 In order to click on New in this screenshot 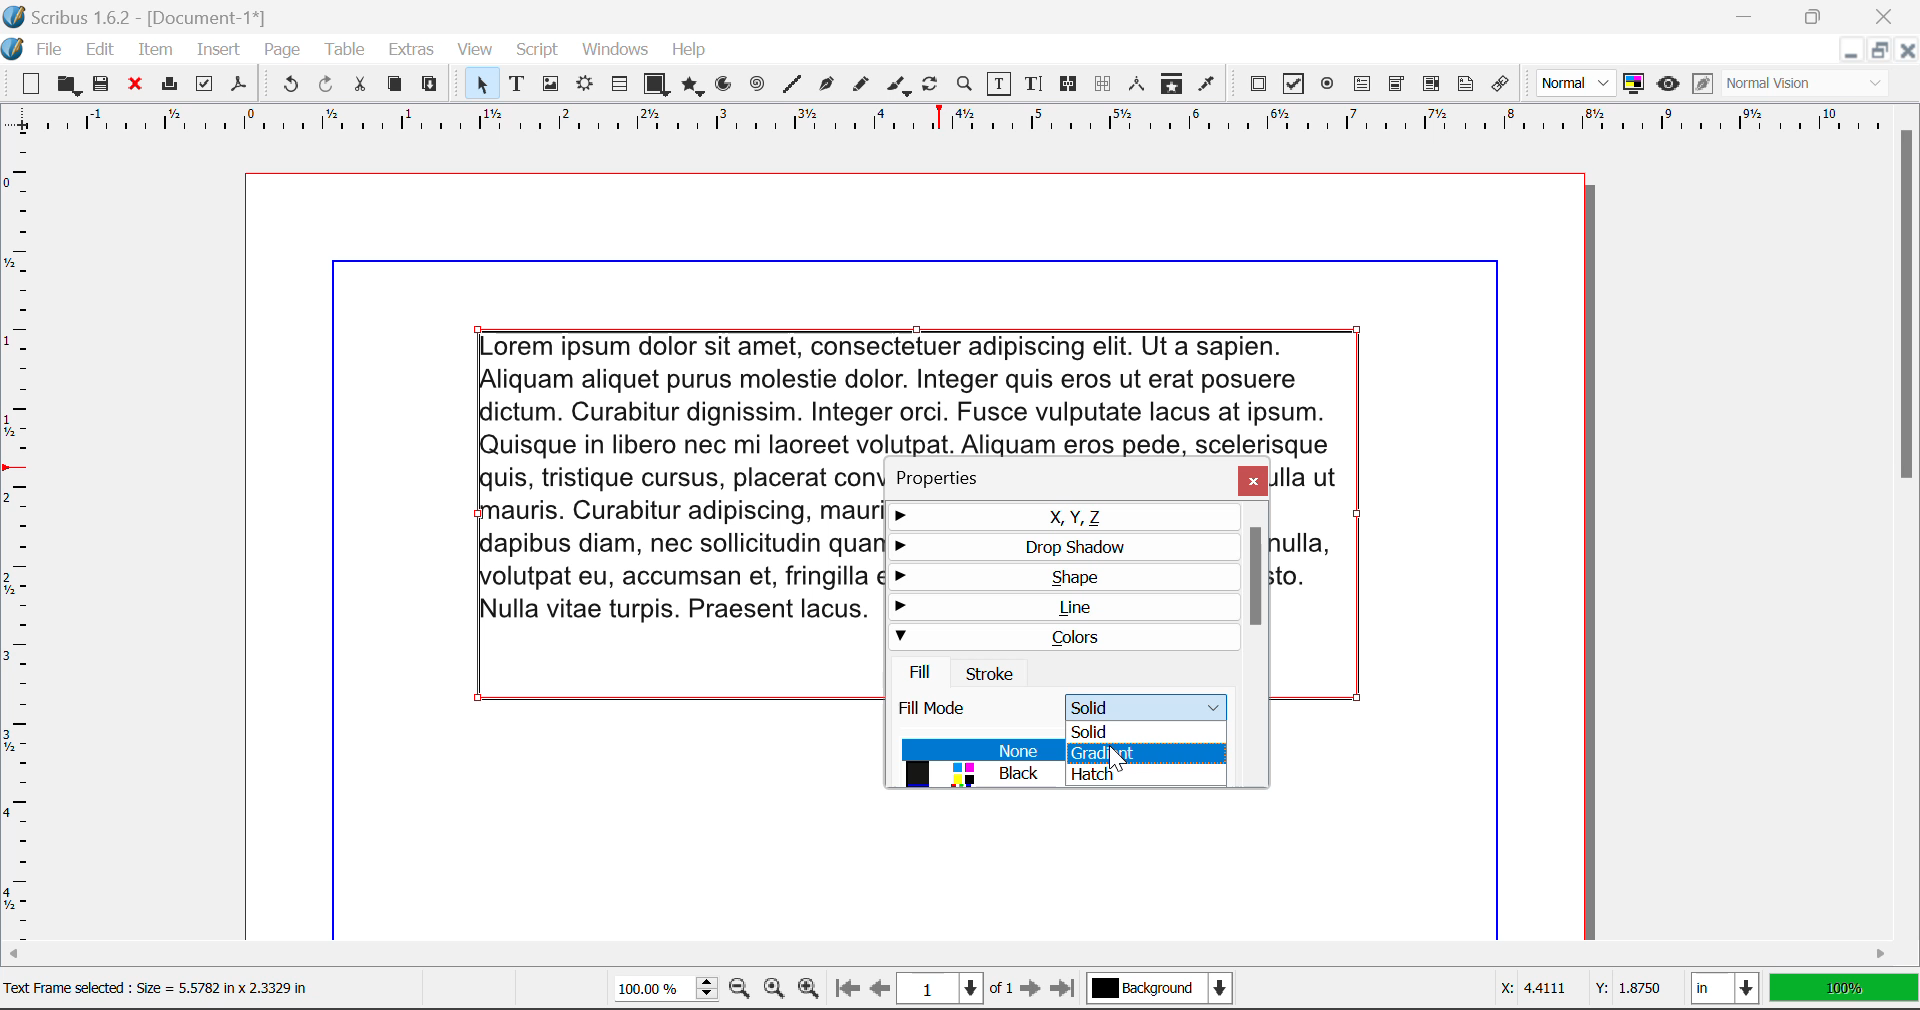, I will do `click(31, 87)`.